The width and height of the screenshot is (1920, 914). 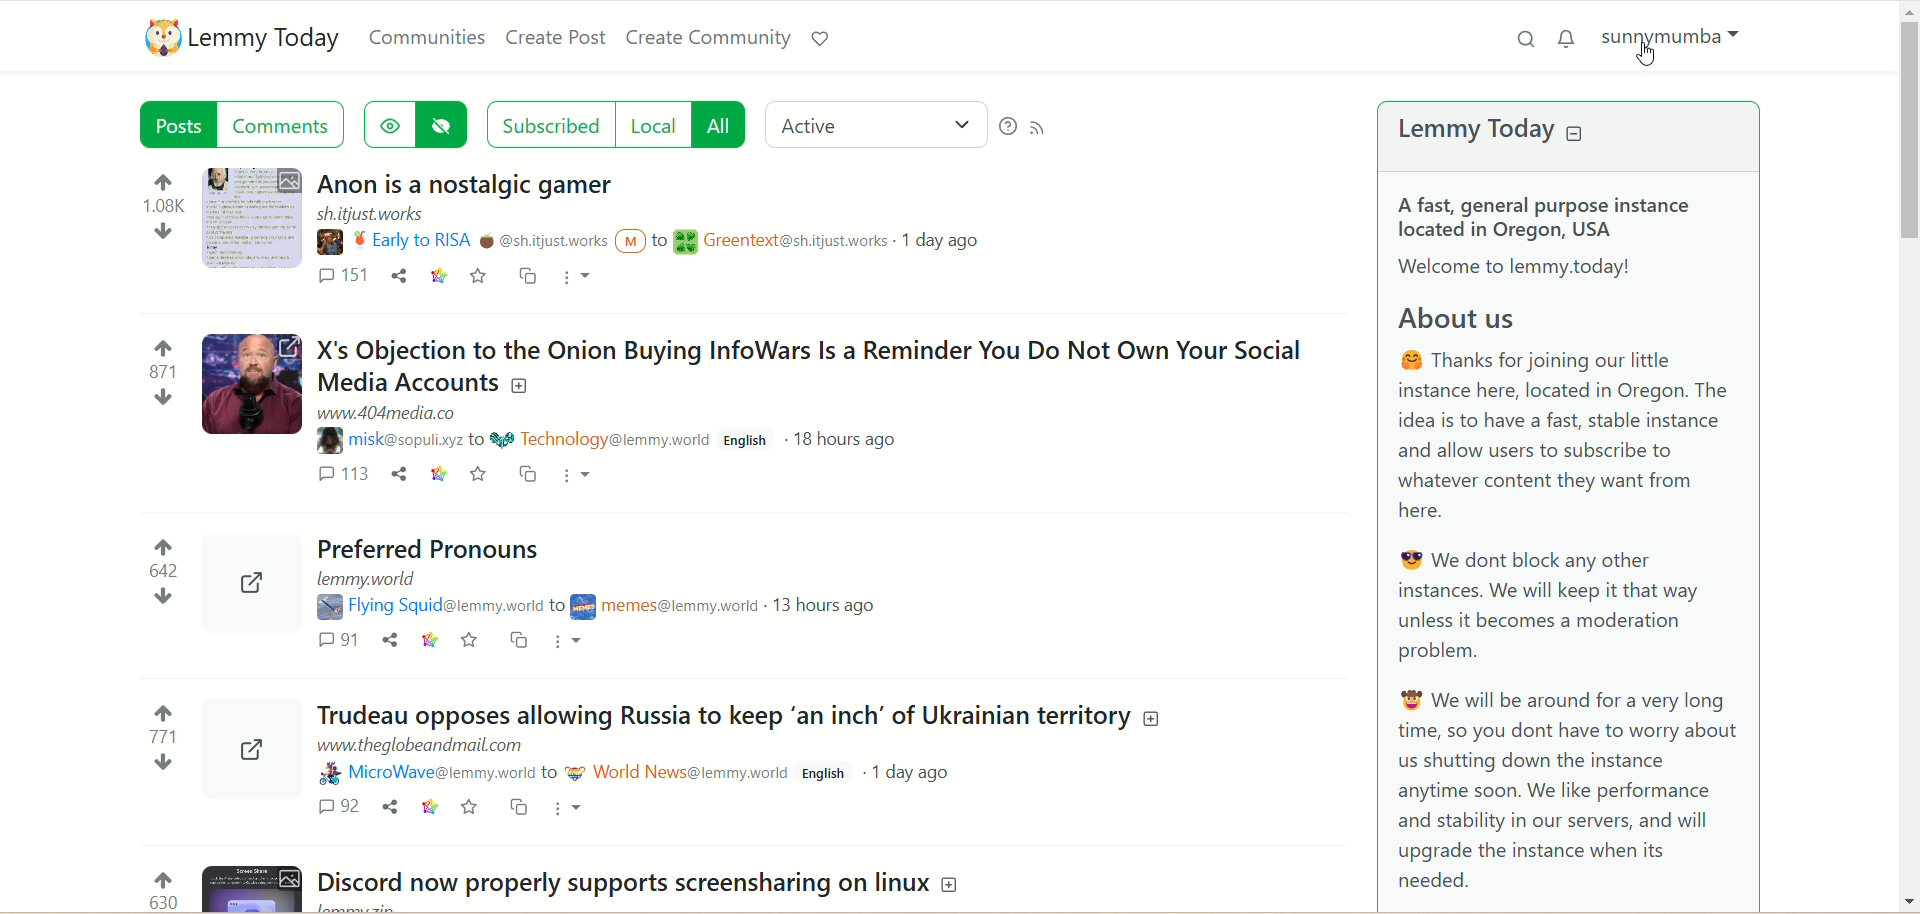 What do you see at coordinates (574, 278) in the screenshot?
I see `more` at bounding box center [574, 278].